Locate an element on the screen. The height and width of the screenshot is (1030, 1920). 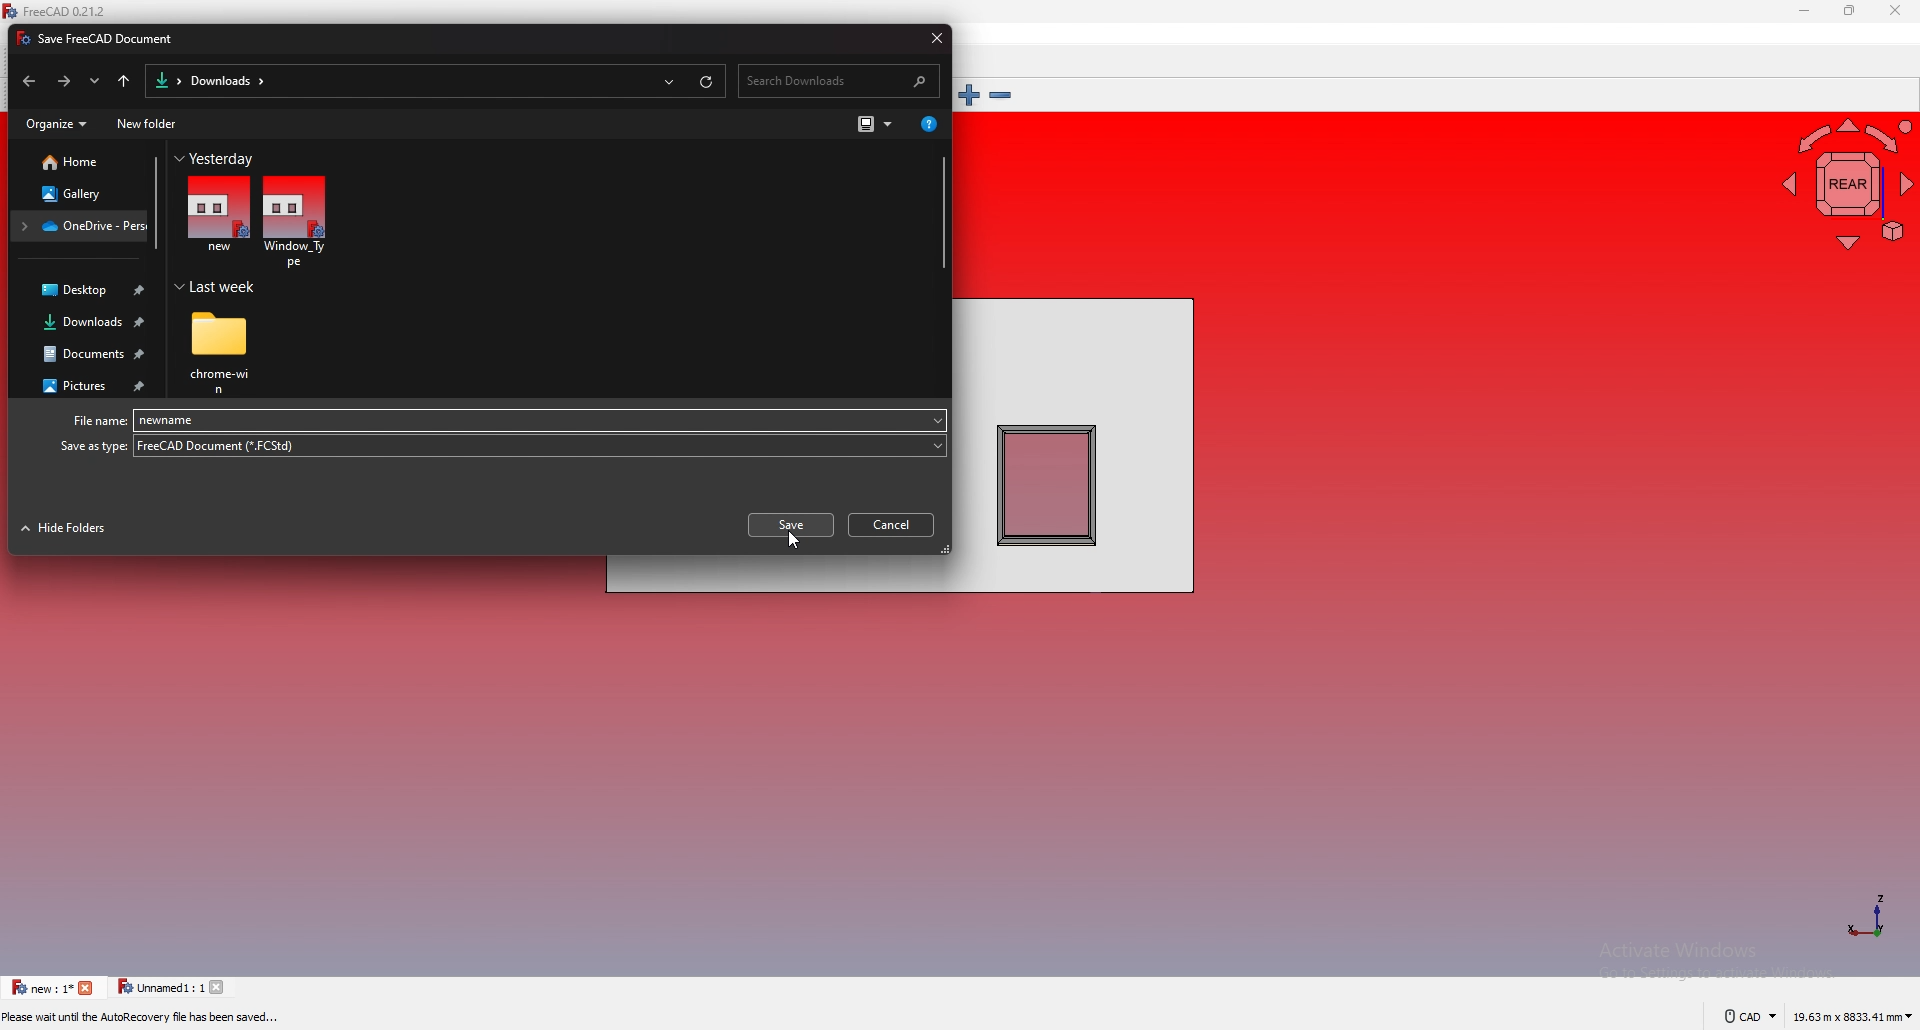
FreeCAD 0.21.2 is located at coordinates (66, 11).